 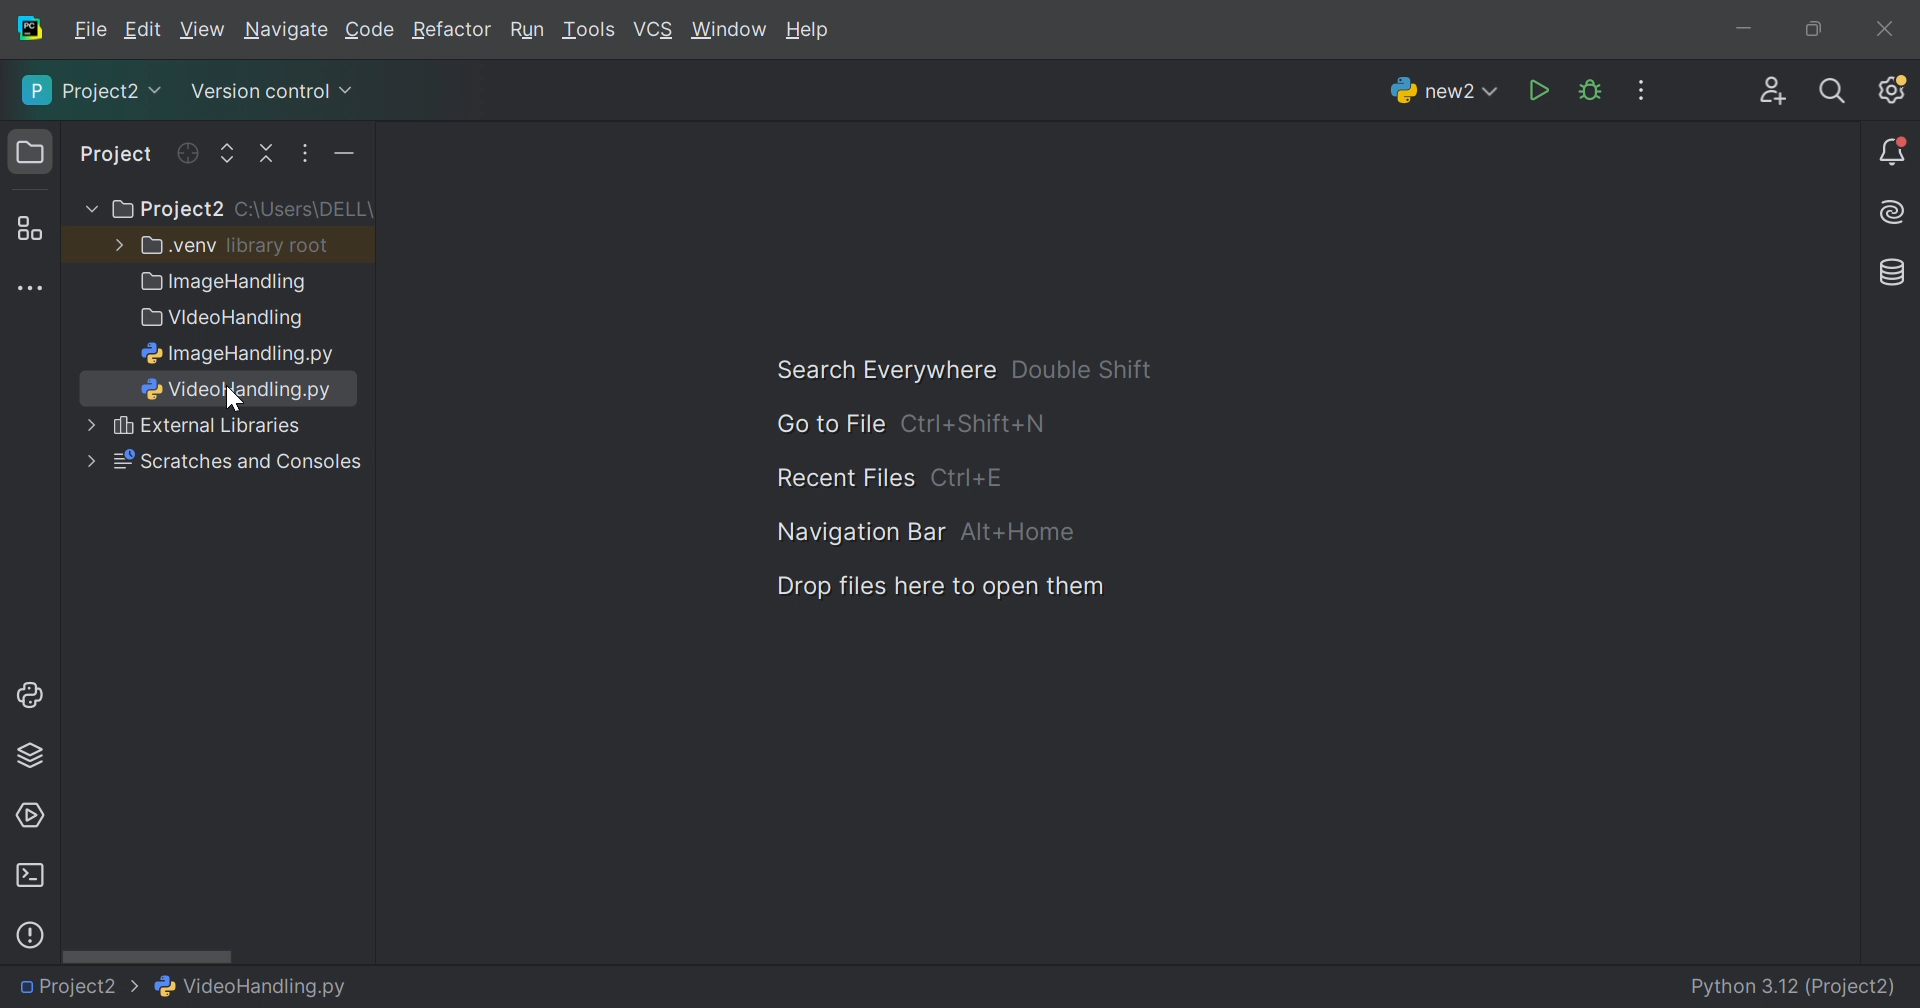 I want to click on VideoHandling, so click(x=226, y=319).